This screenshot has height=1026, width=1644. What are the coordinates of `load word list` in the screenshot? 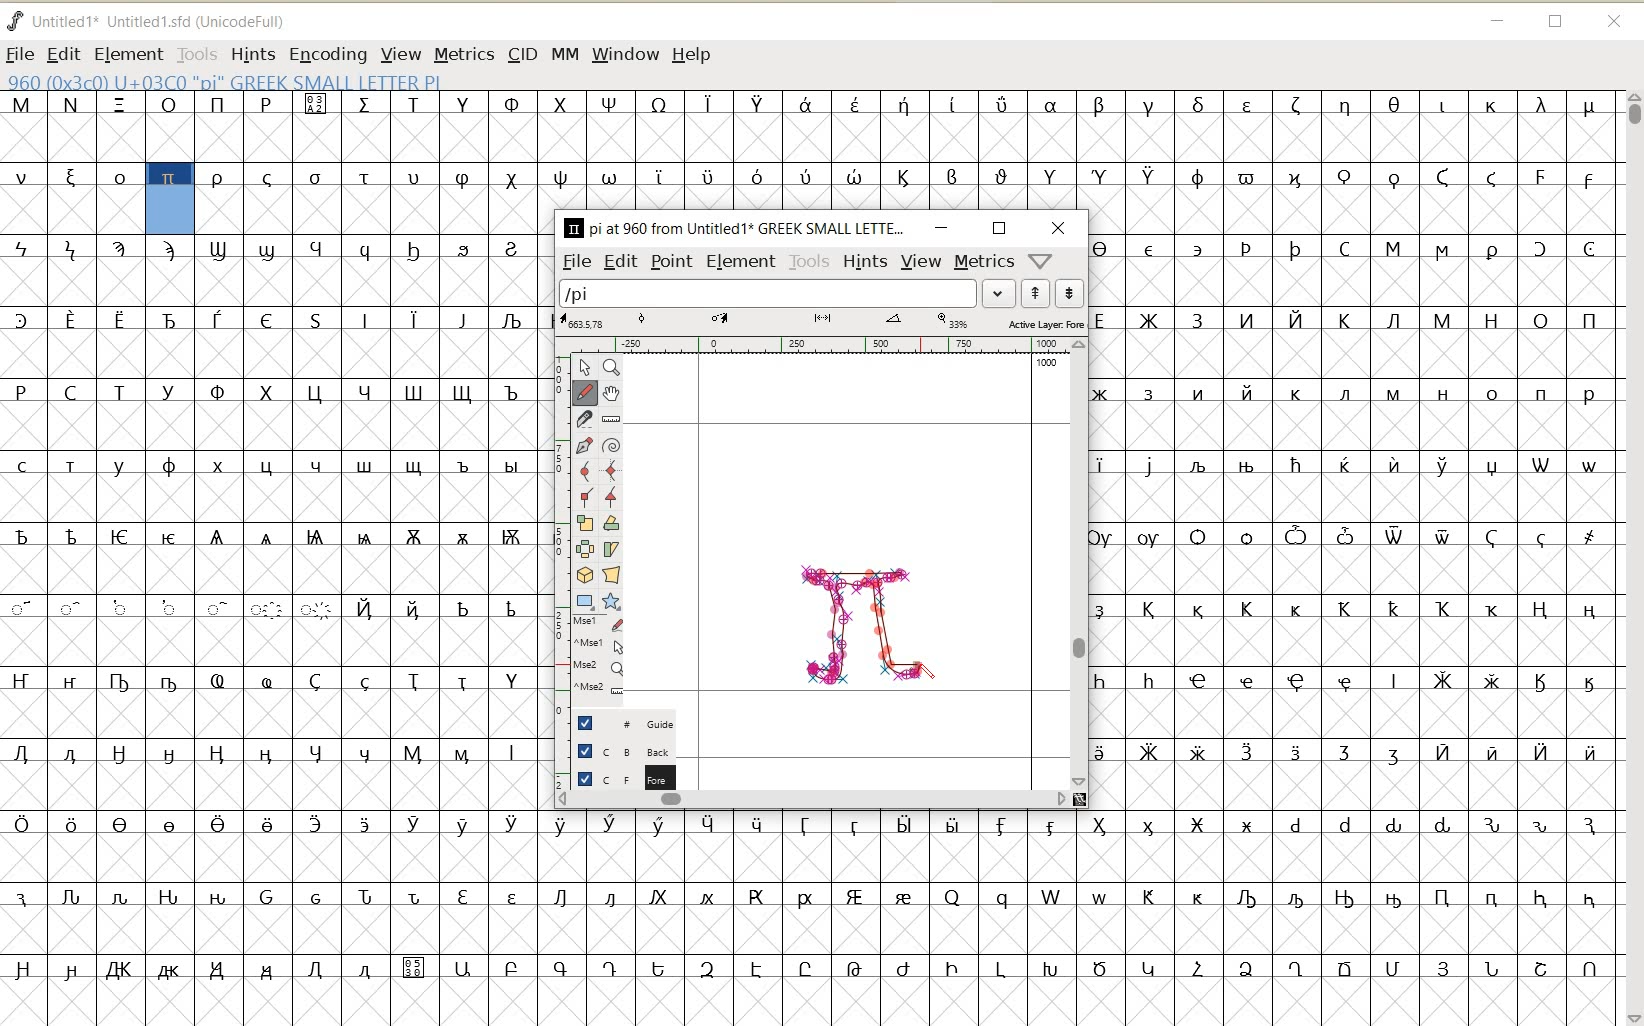 It's located at (787, 292).